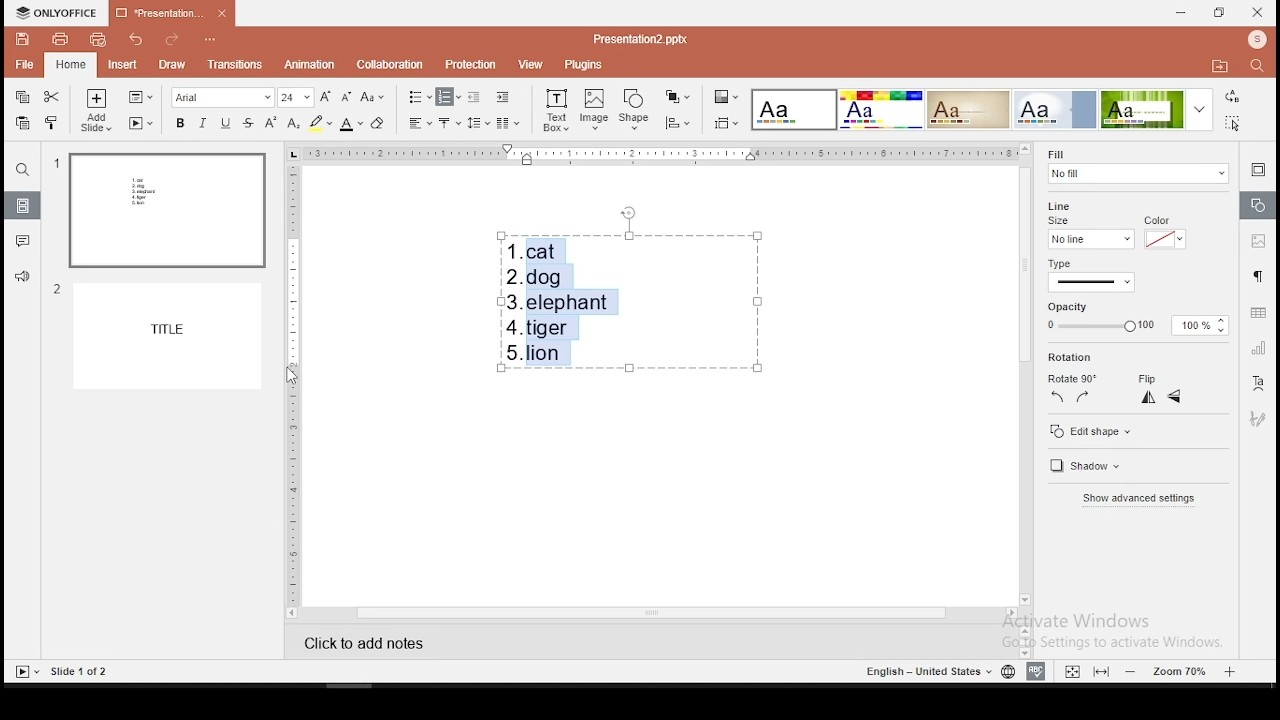 Image resolution: width=1280 pixels, height=720 pixels. Describe the element at coordinates (449, 96) in the screenshot. I see `numbered list` at that location.